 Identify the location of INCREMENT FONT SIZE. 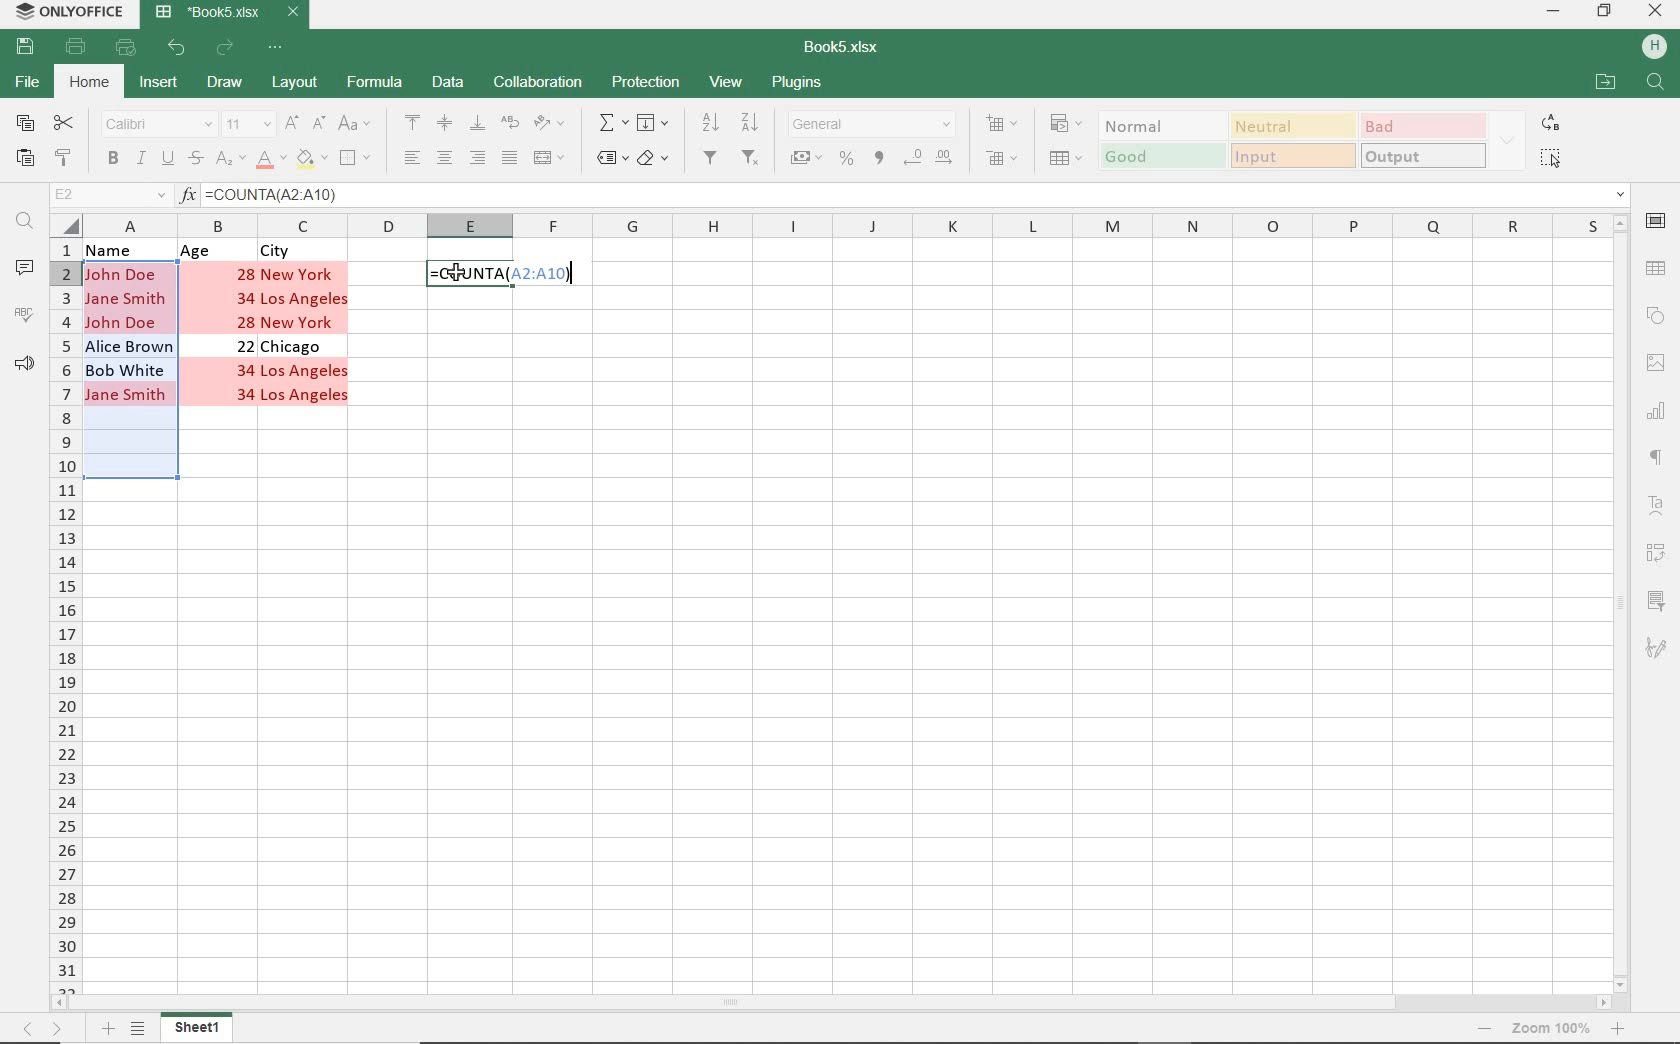
(292, 124).